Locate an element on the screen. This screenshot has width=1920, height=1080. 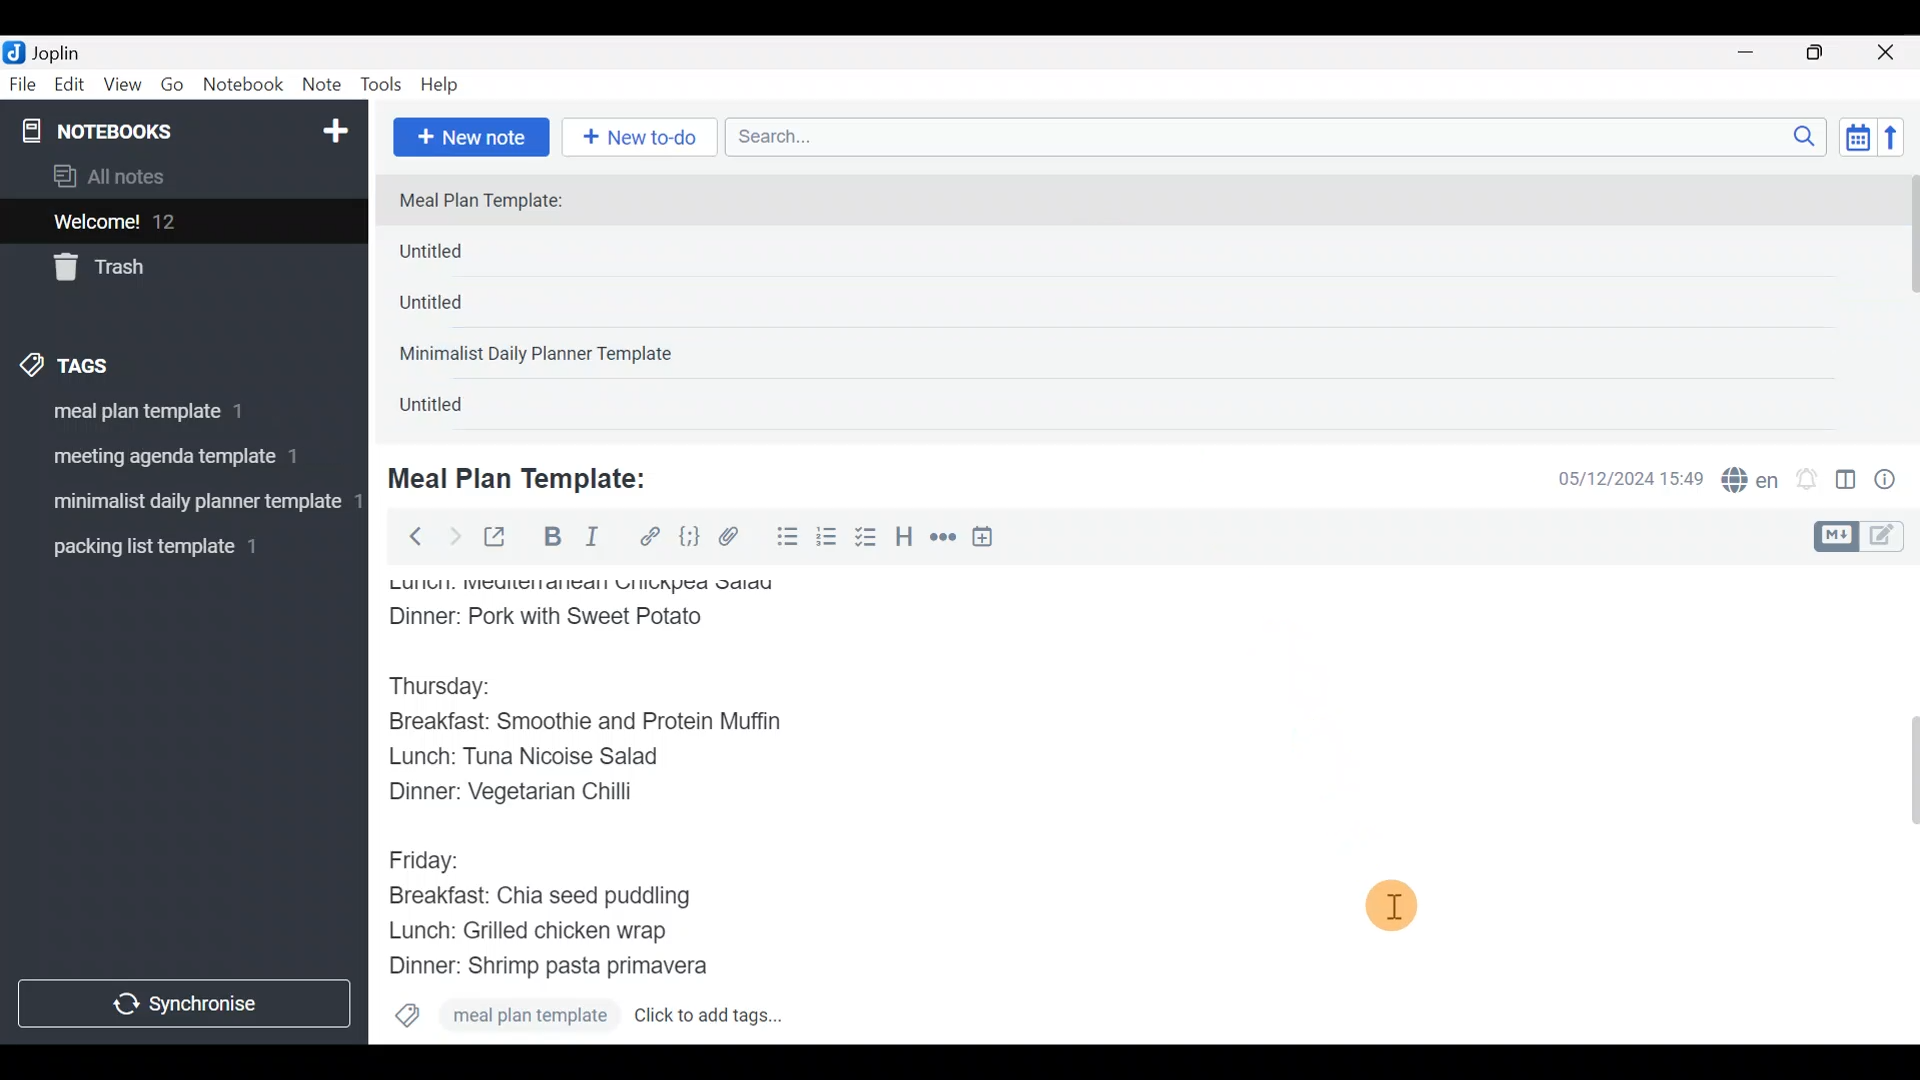
Set alarm is located at coordinates (1808, 481).